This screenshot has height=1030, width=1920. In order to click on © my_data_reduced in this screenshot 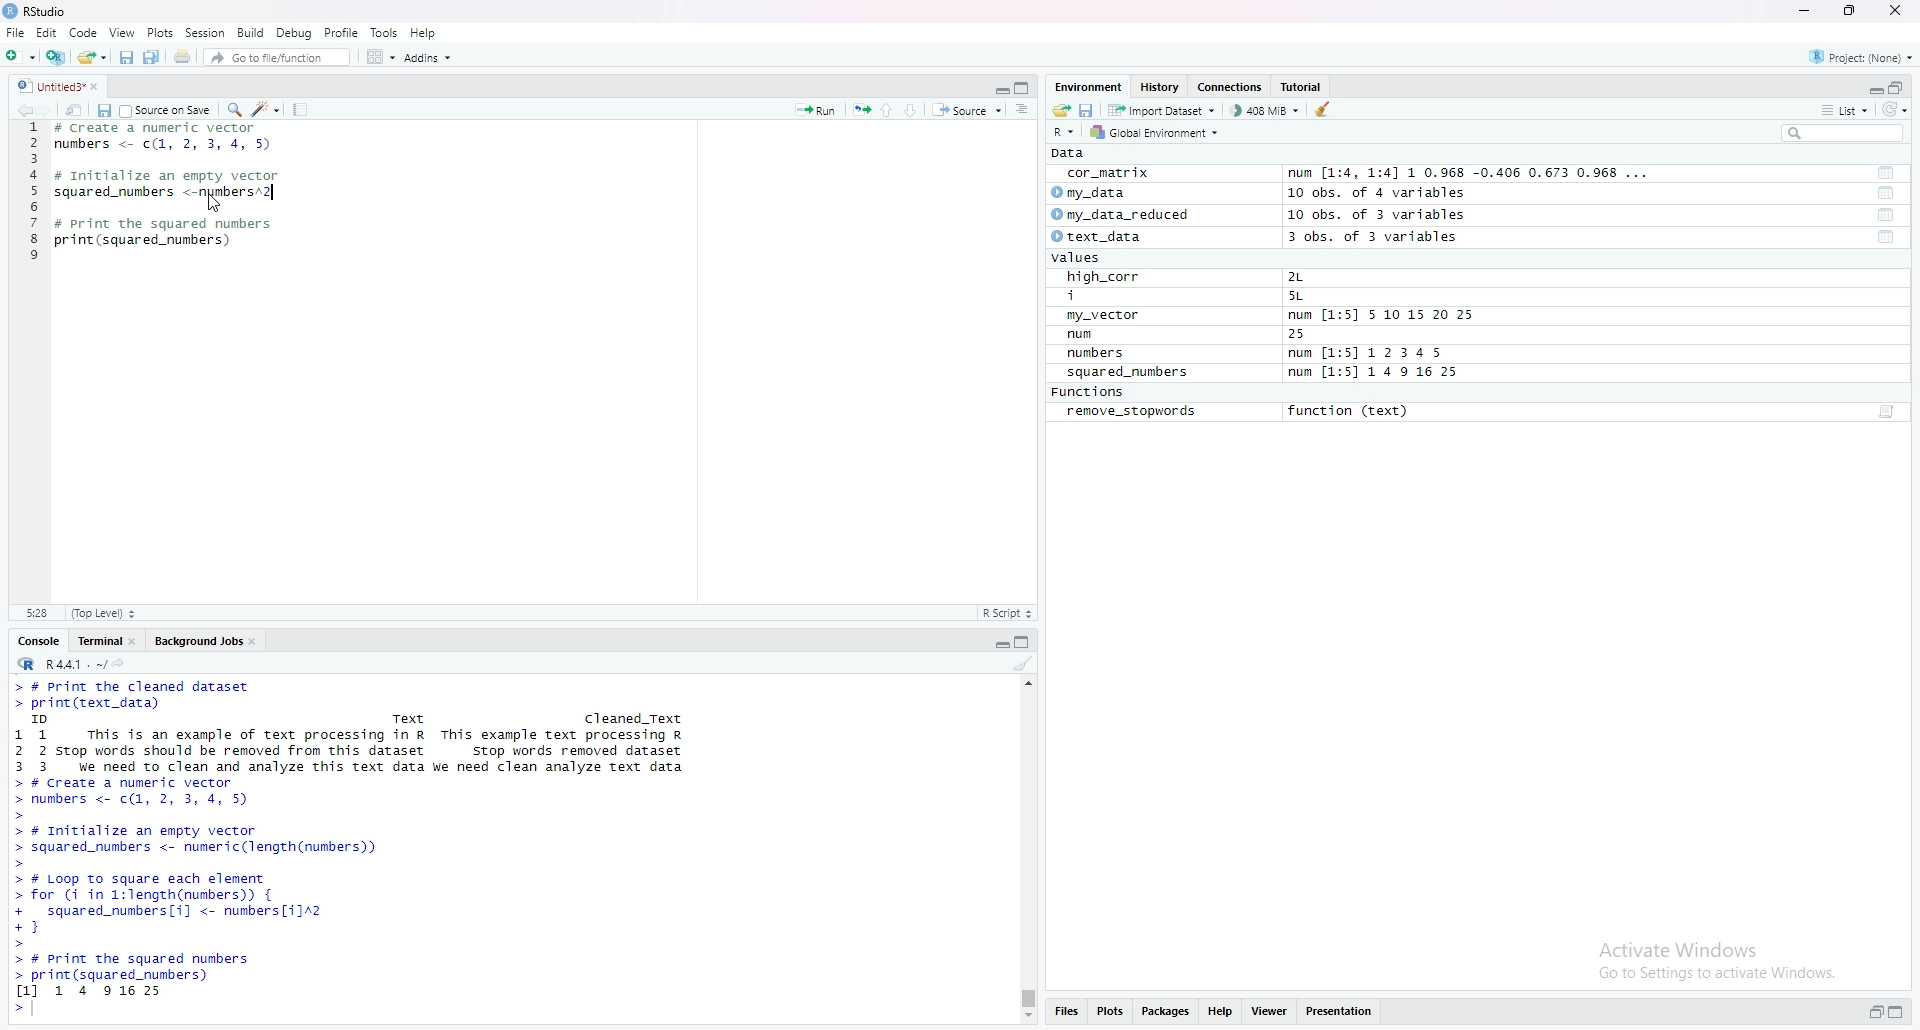, I will do `click(1118, 215)`.